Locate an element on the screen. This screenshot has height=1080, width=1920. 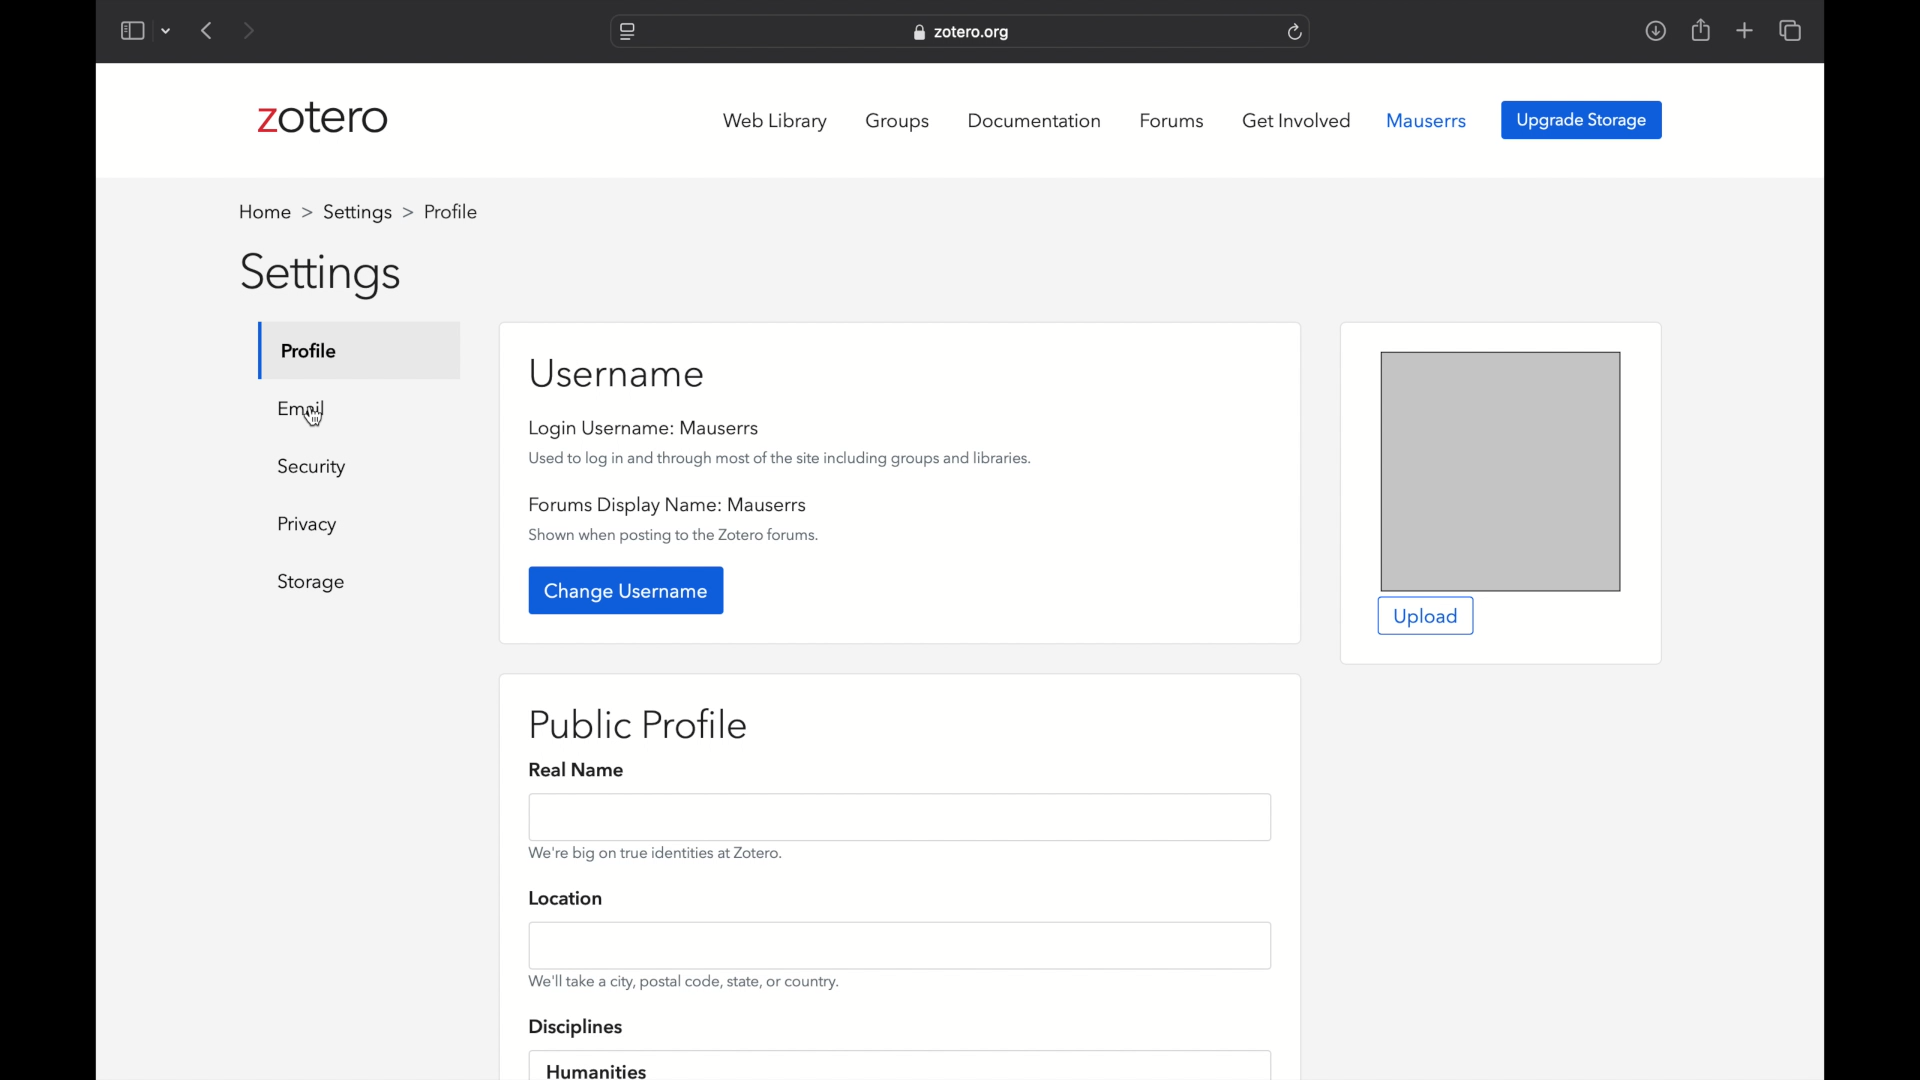
forums is located at coordinates (1174, 121).